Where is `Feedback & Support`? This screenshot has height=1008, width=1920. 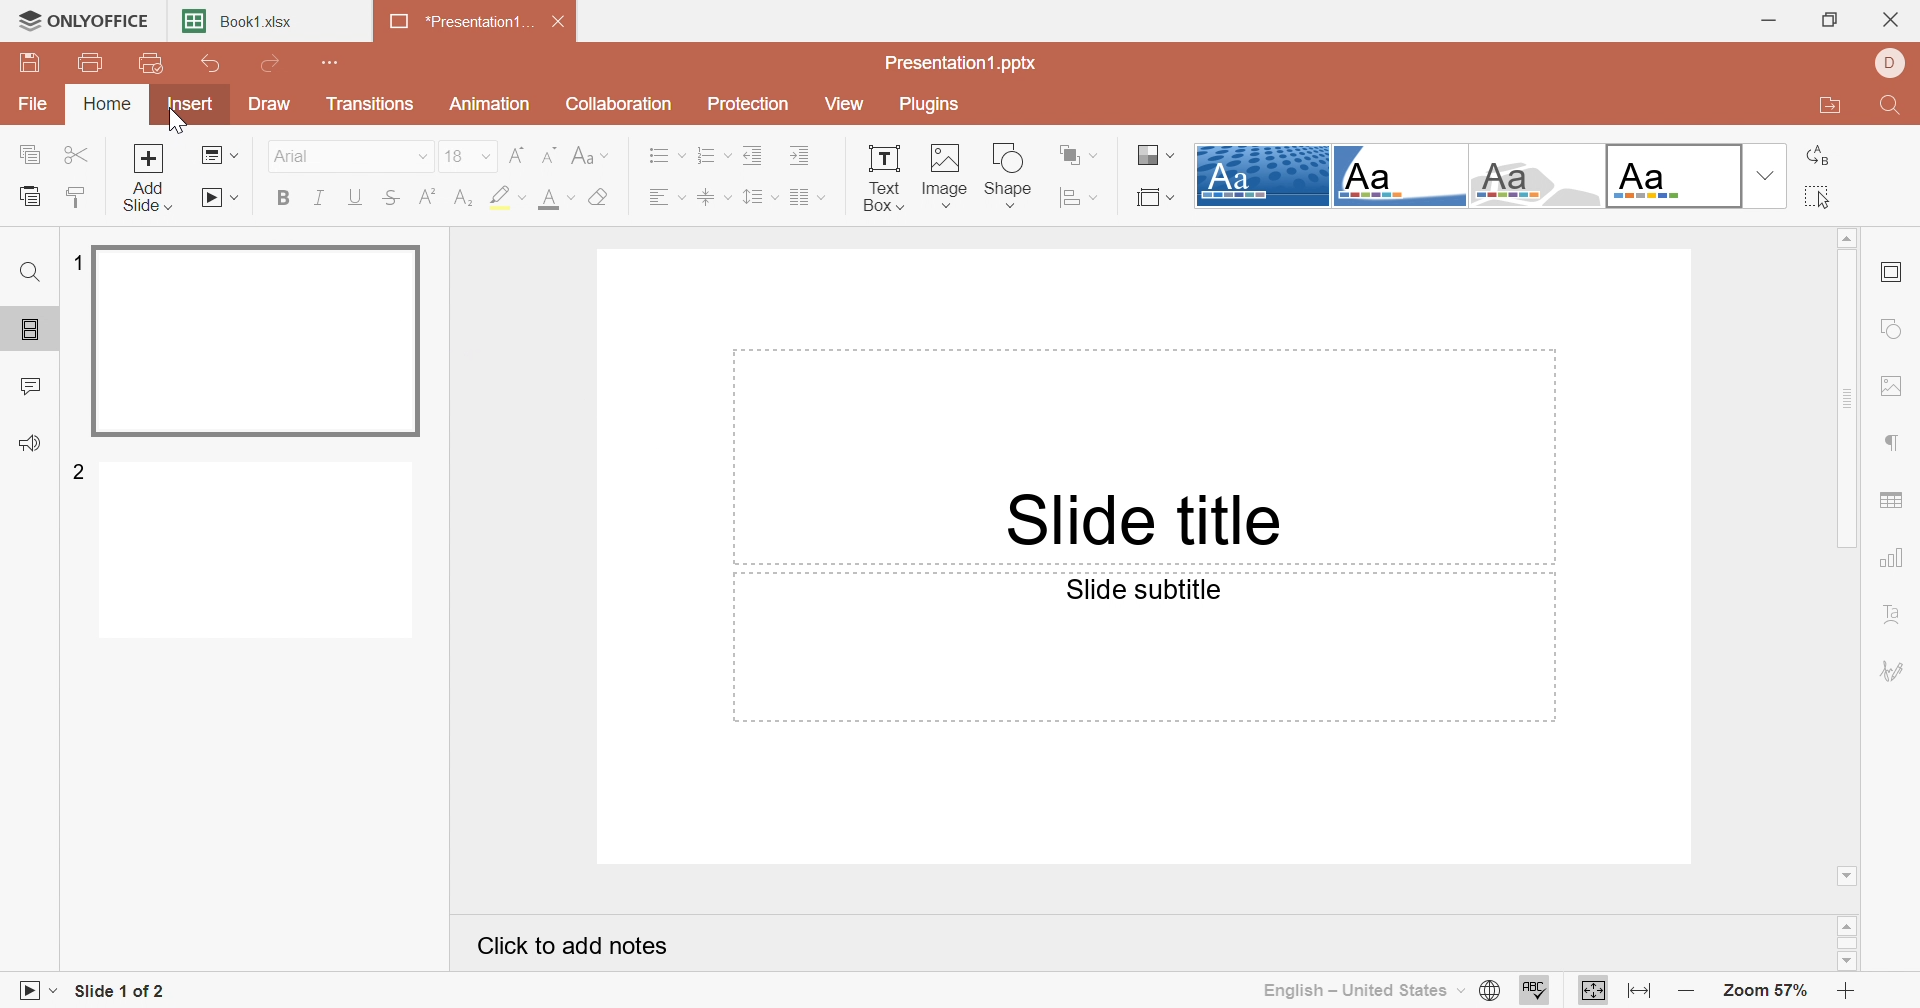 Feedback & Support is located at coordinates (34, 445).